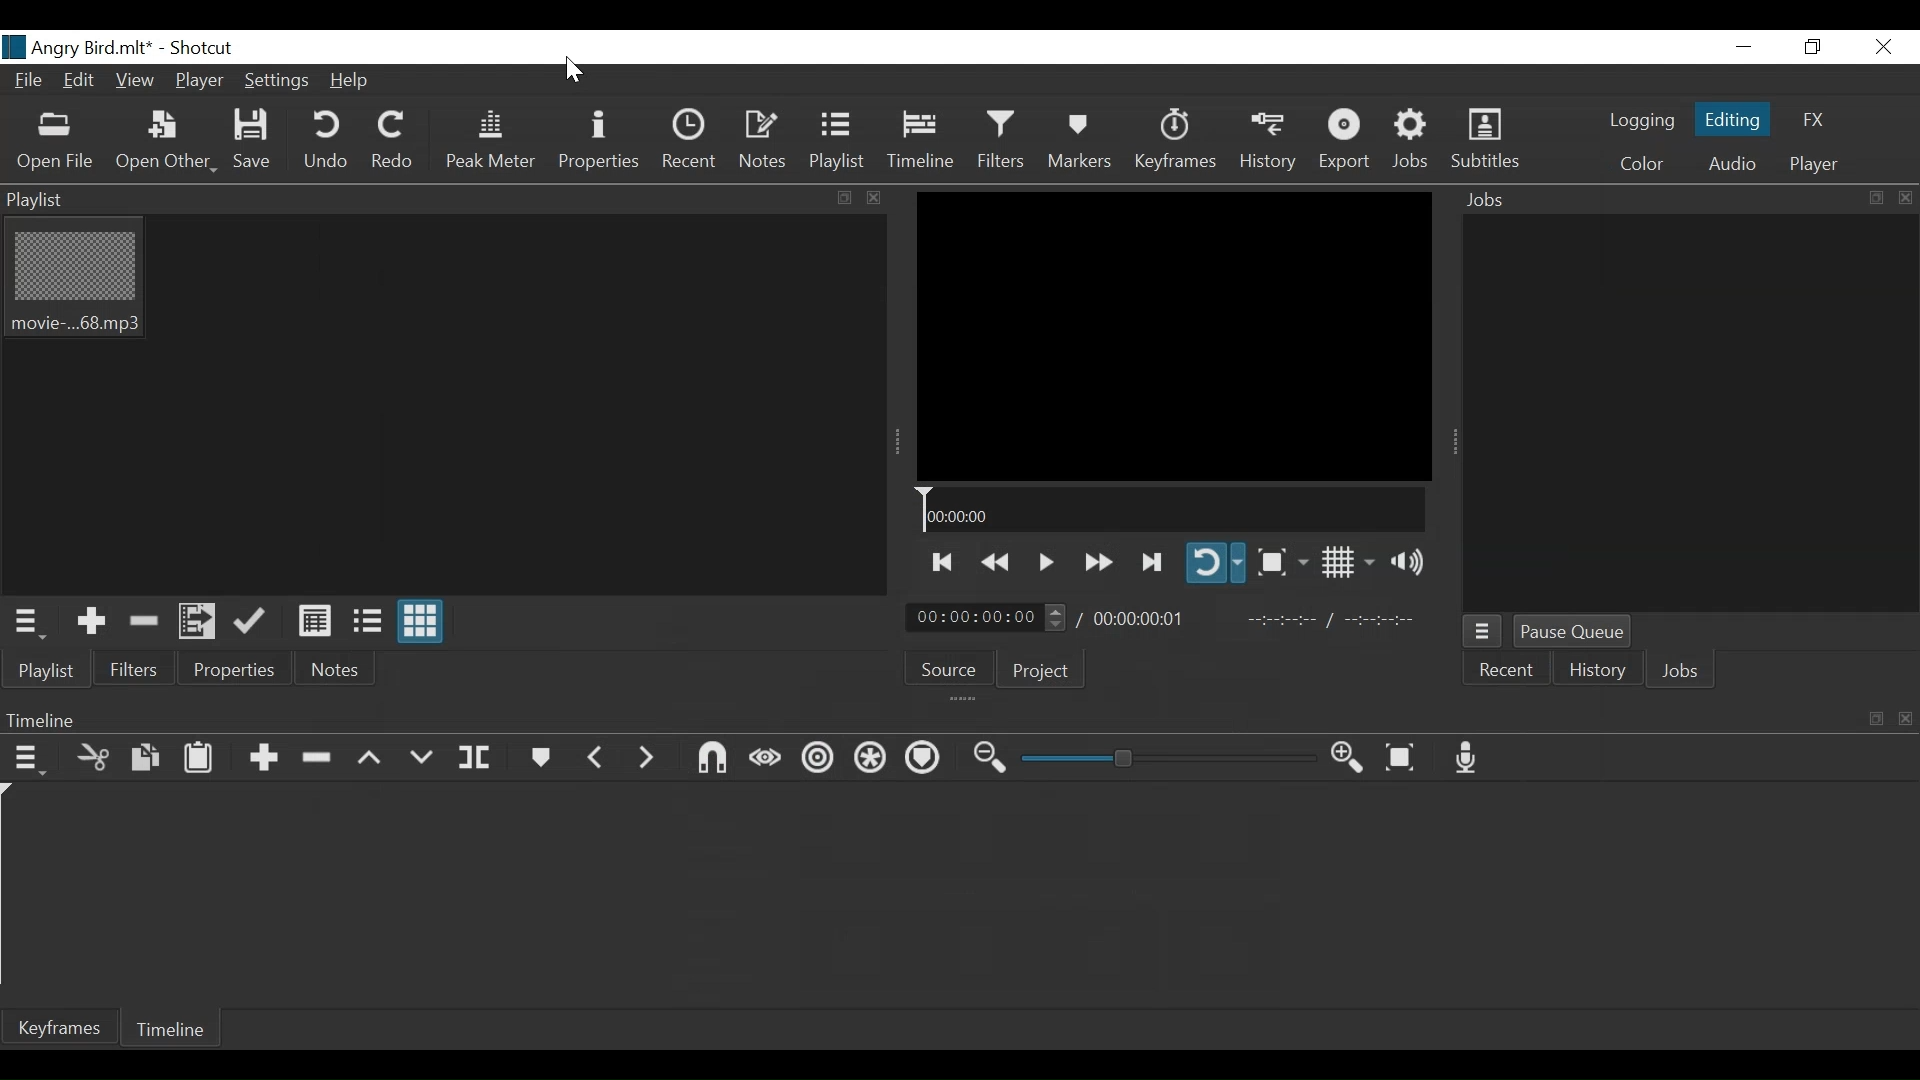 The width and height of the screenshot is (1920, 1080). Describe the element at coordinates (1902, 718) in the screenshot. I see `close` at that location.